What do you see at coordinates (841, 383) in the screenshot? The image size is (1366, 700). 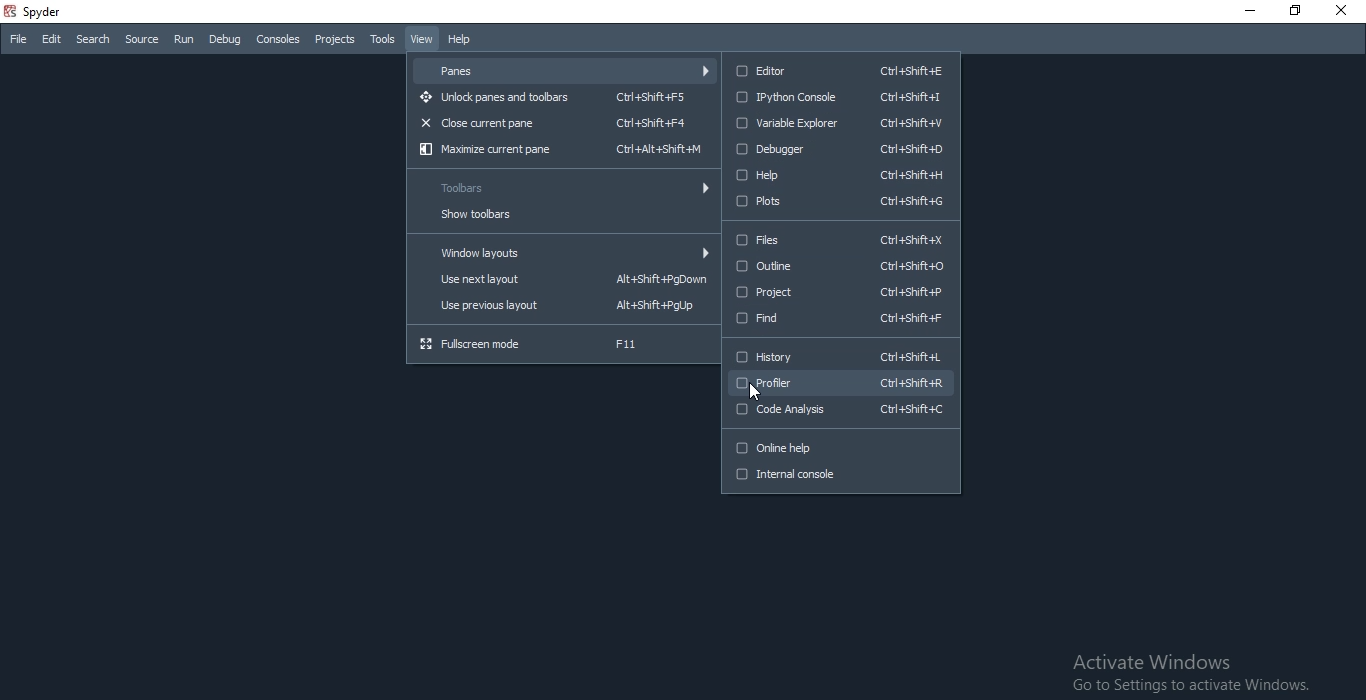 I see `profiler` at bounding box center [841, 383].